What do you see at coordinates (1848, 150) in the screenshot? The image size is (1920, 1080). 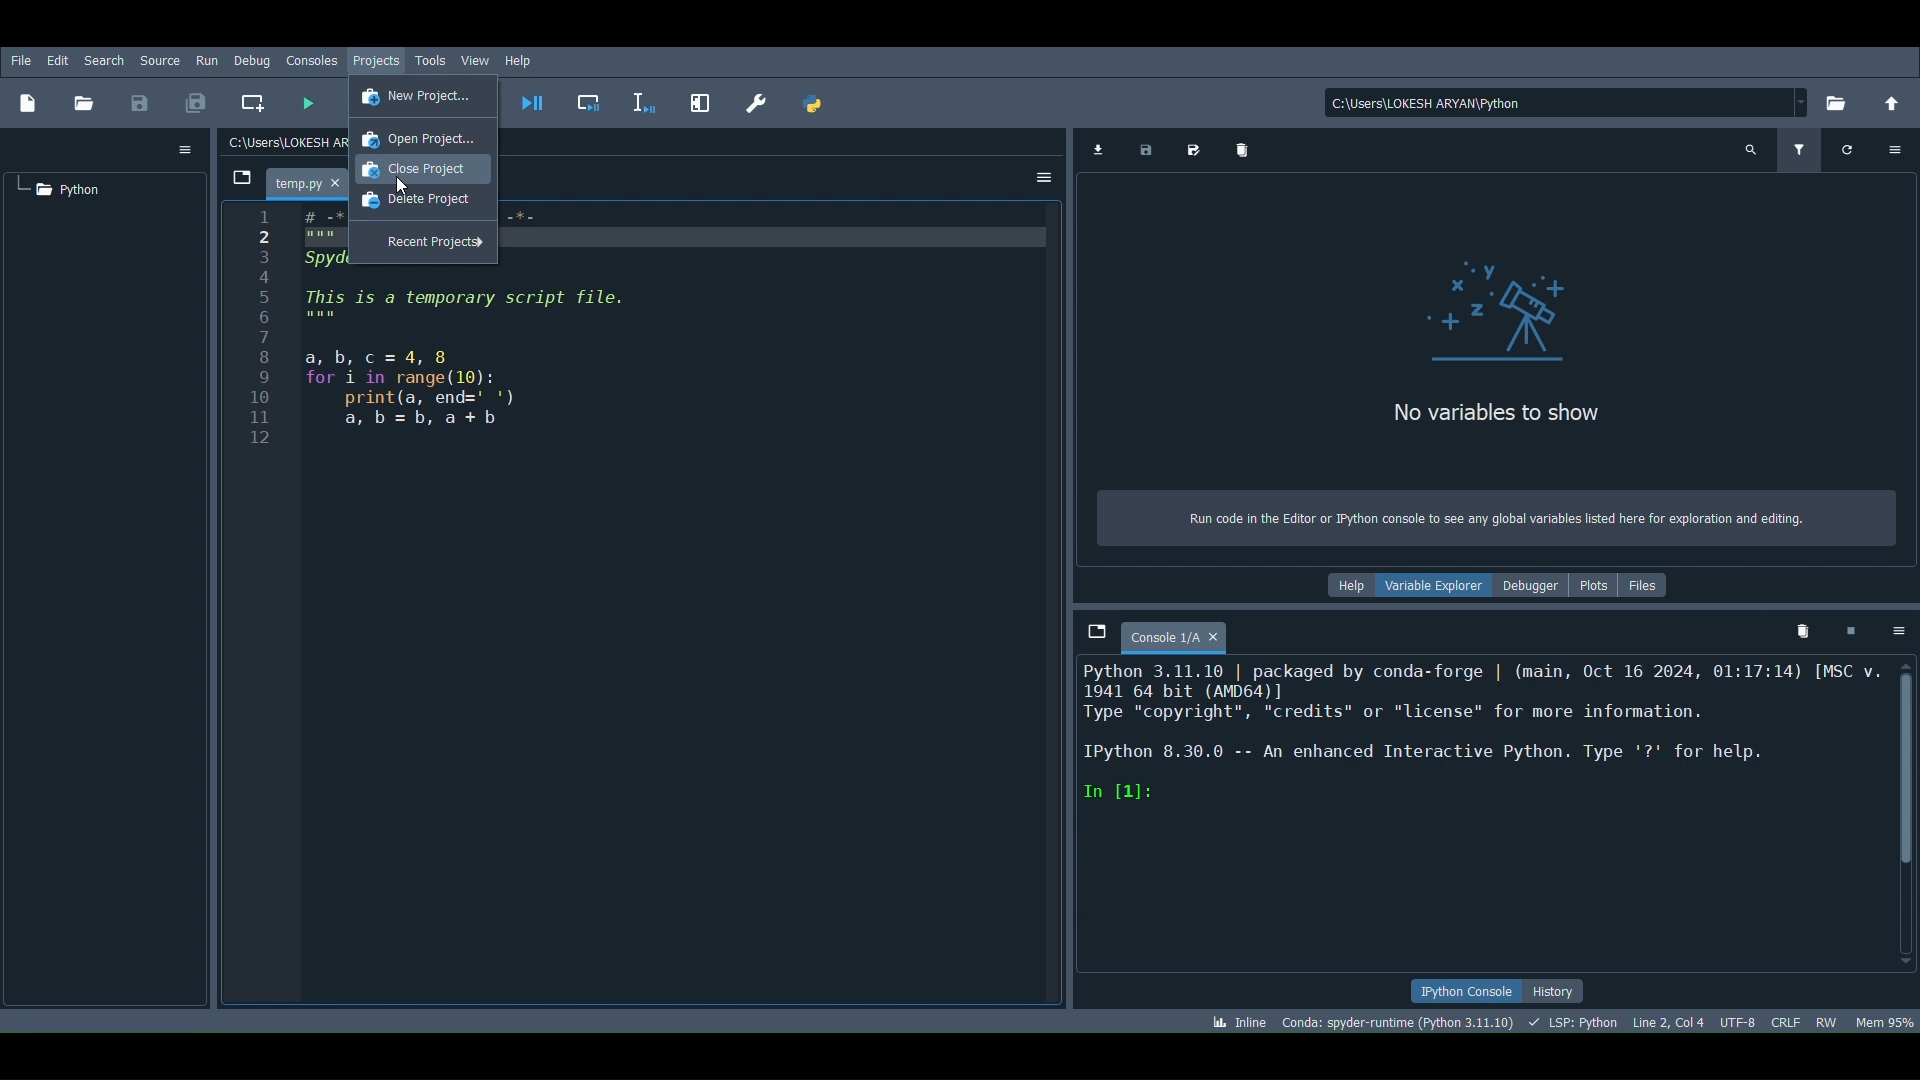 I see `Refresh variables (Ctrl + R)` at bounding box center [1848, 150].